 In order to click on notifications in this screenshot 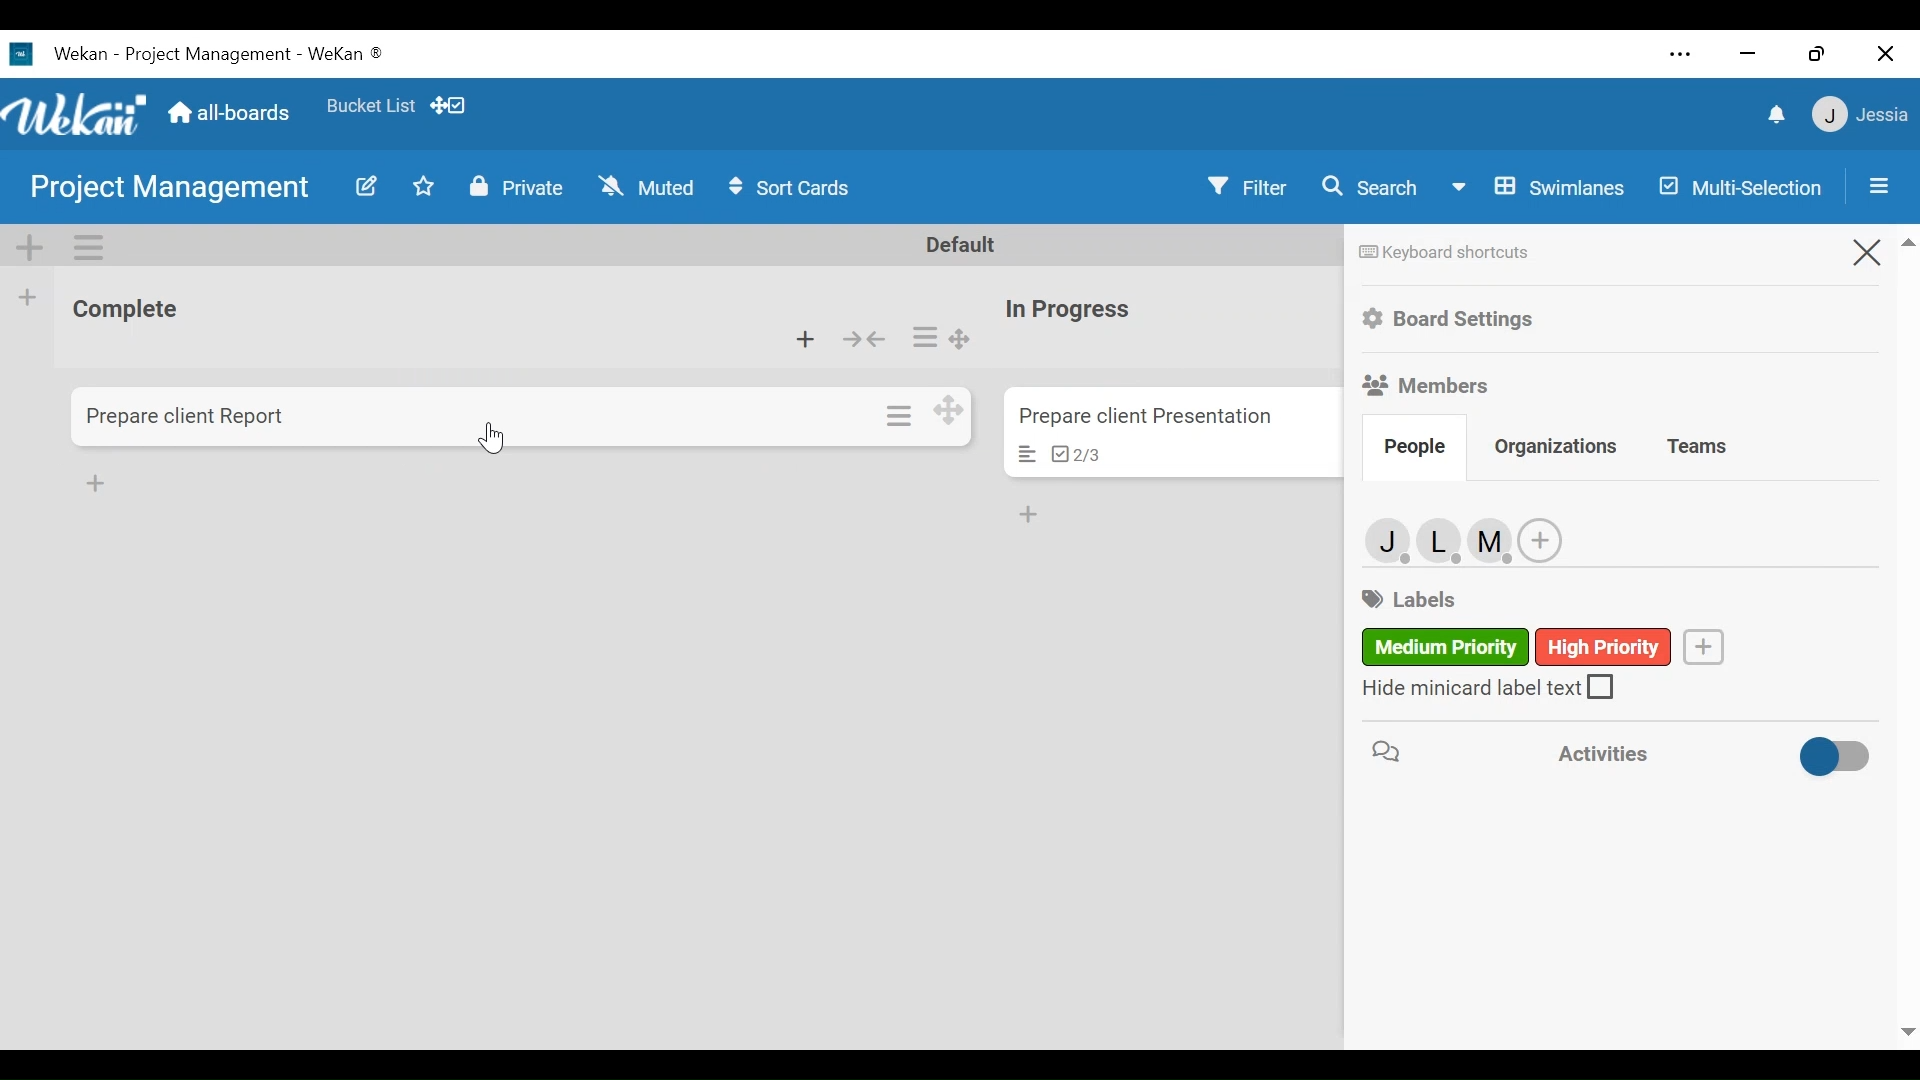, I will do `click(1778, 116)`.